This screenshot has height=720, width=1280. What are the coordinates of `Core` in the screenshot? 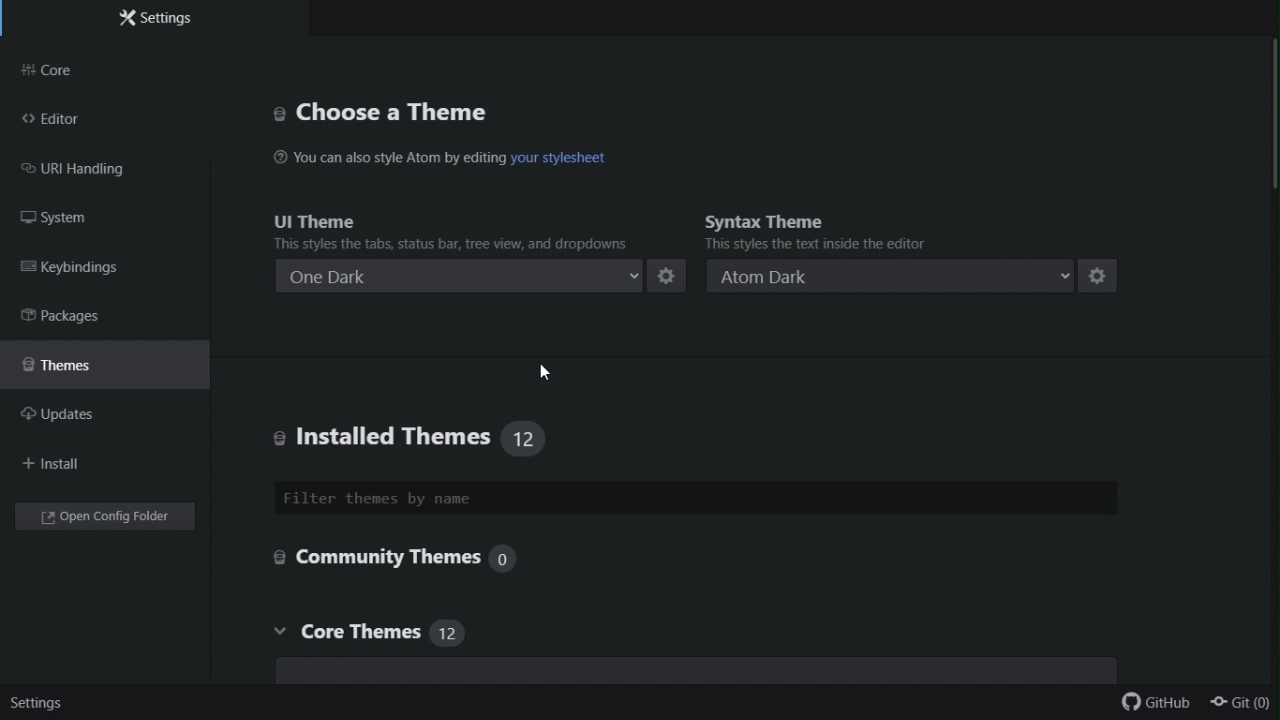 It's located at (97, 72).